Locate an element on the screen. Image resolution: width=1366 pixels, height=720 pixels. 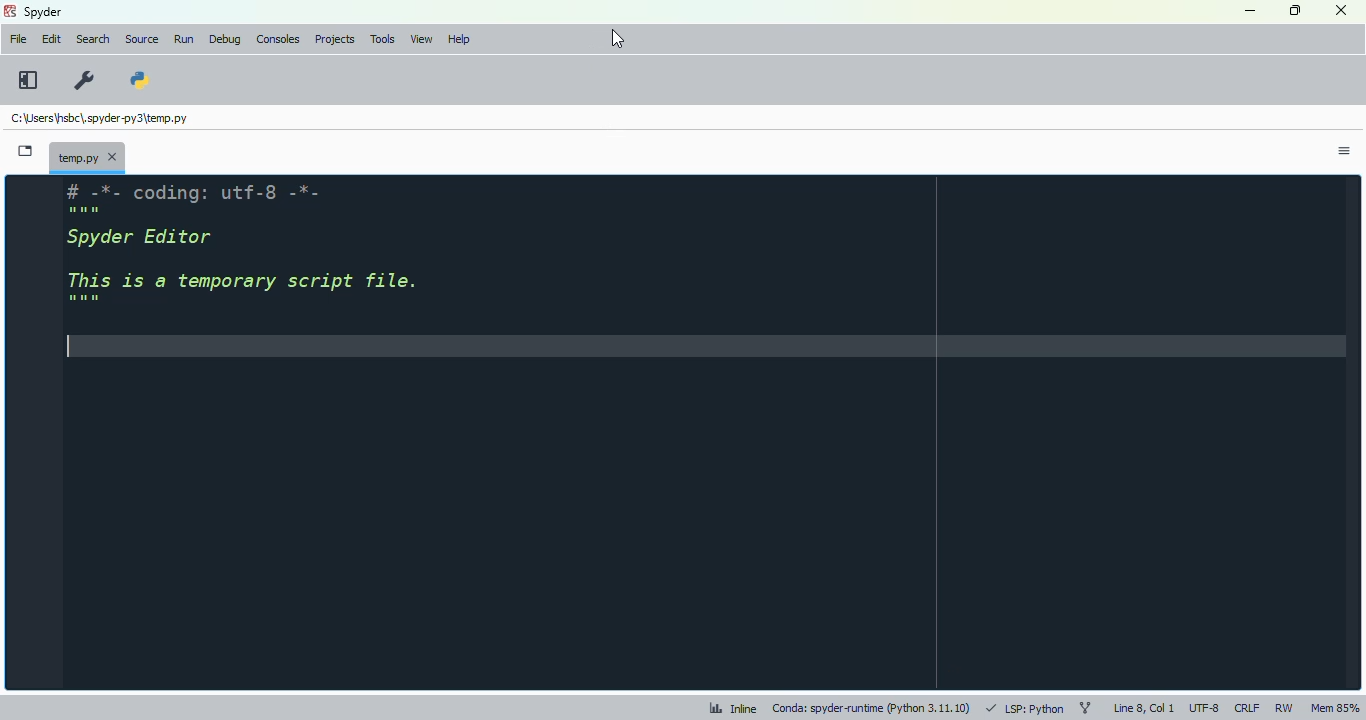
source is located at coordinates (142, 39).